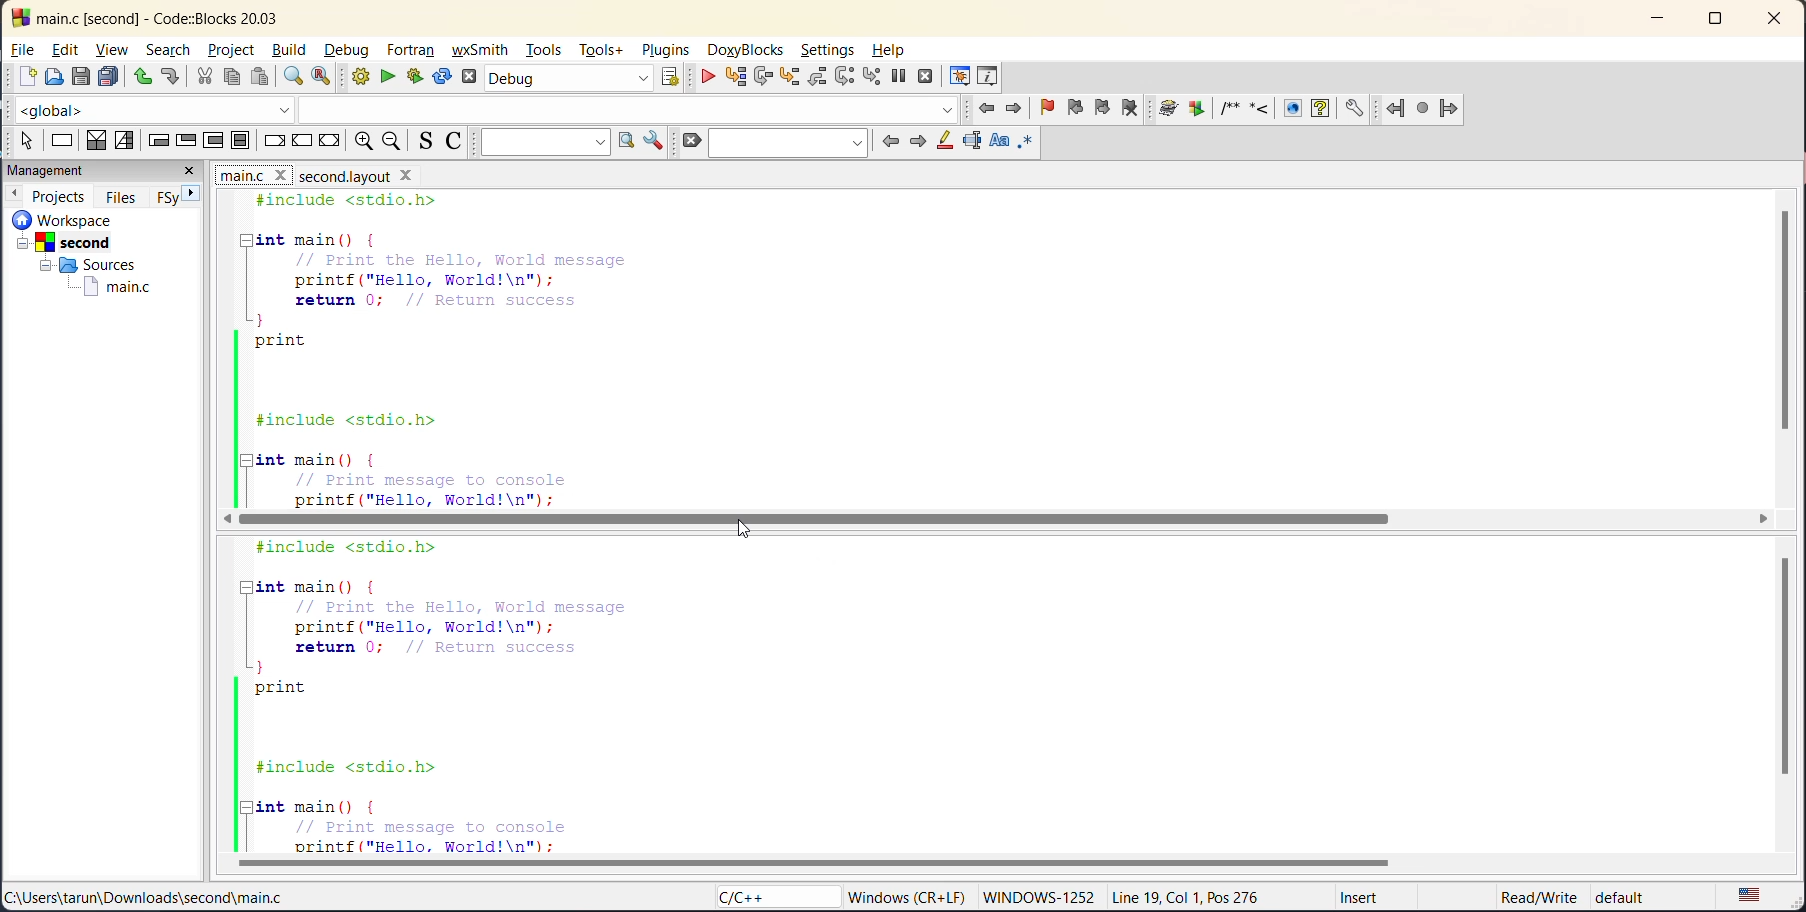  What do you see at coordinates (1000, 142) in the screenshot?
I see `match case` at bounding box center [1000, 142].